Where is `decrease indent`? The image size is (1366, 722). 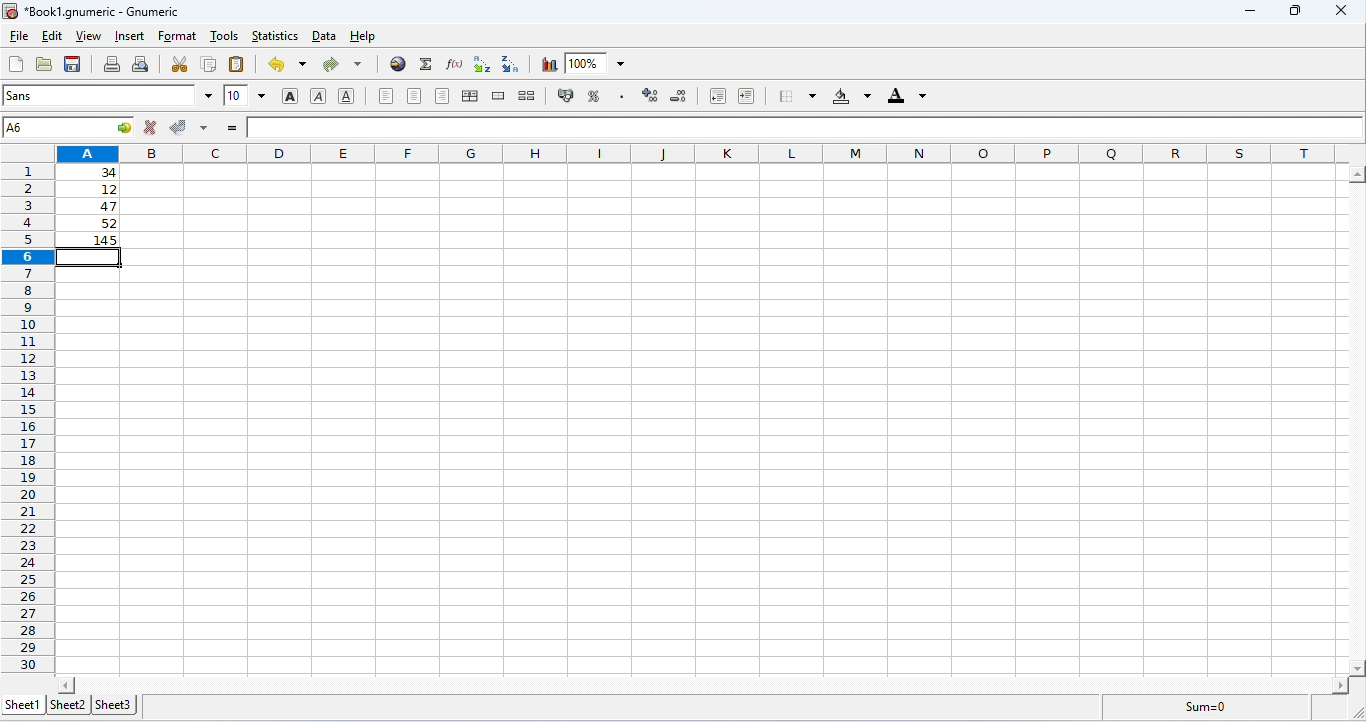
decrease indent is located at coordinates (747, 95).